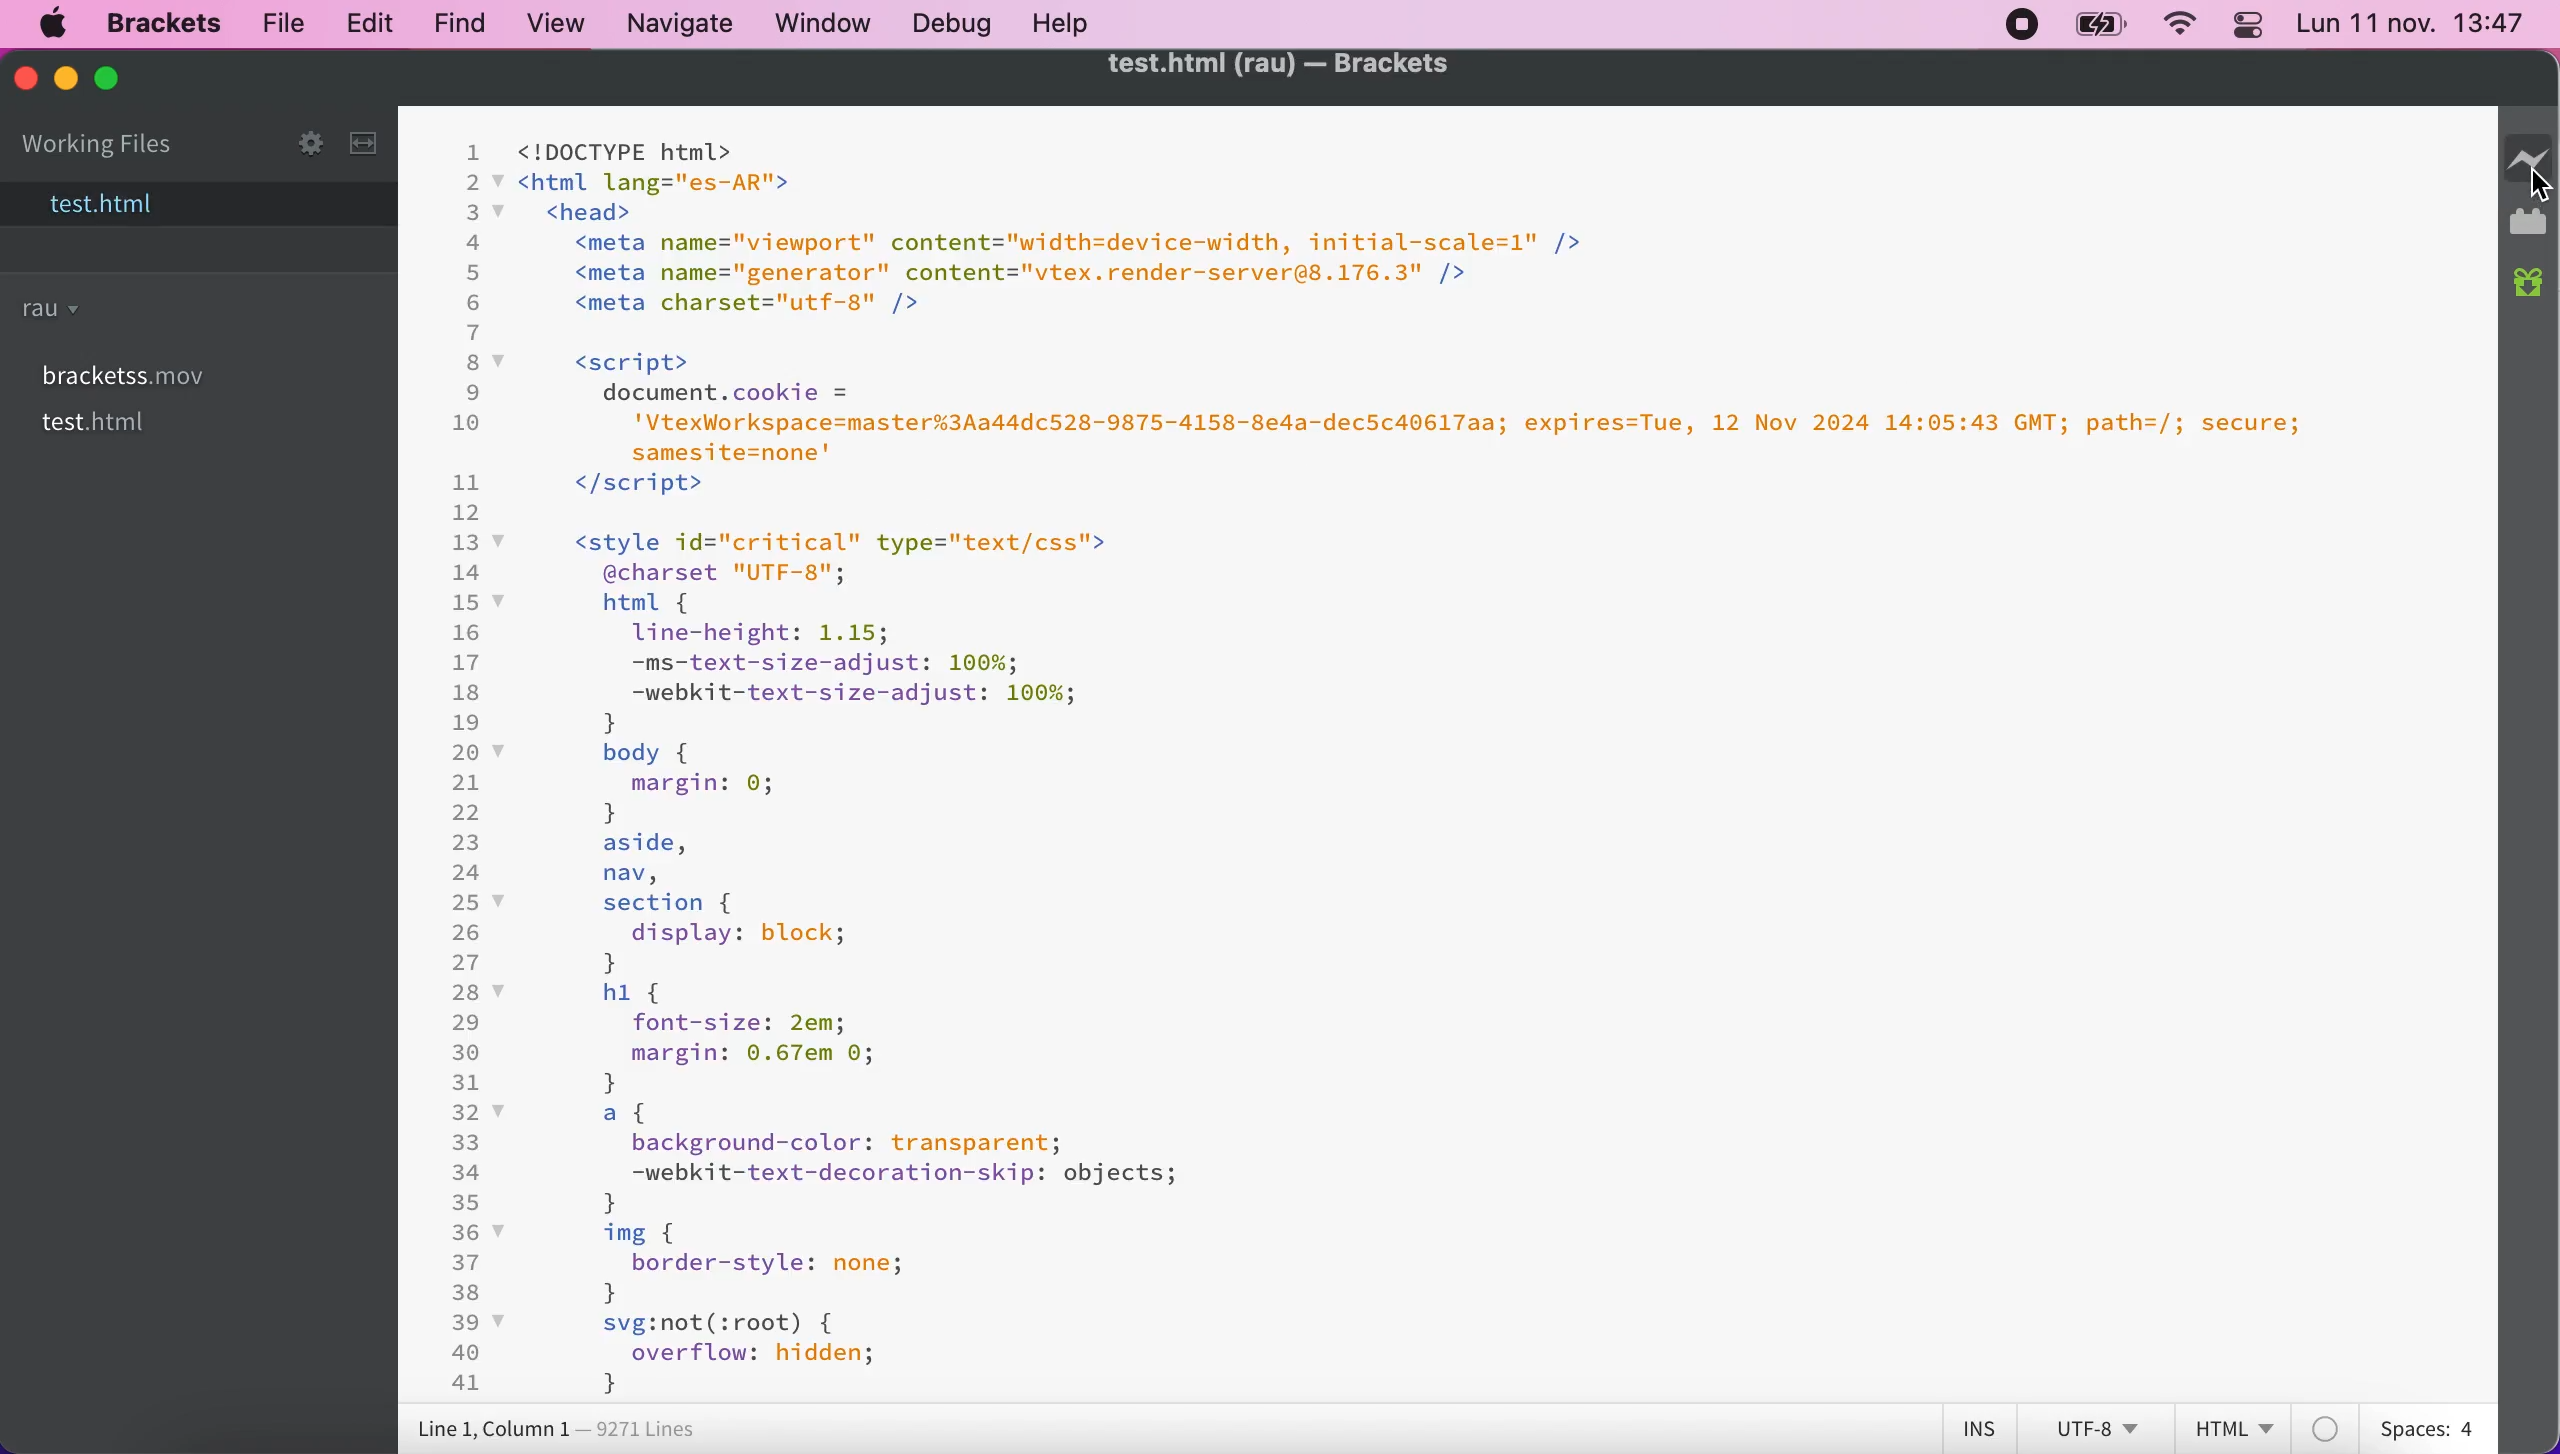 This screenshot has height=1454, width=2560. I want to click on mazimize, so click(114, 82).